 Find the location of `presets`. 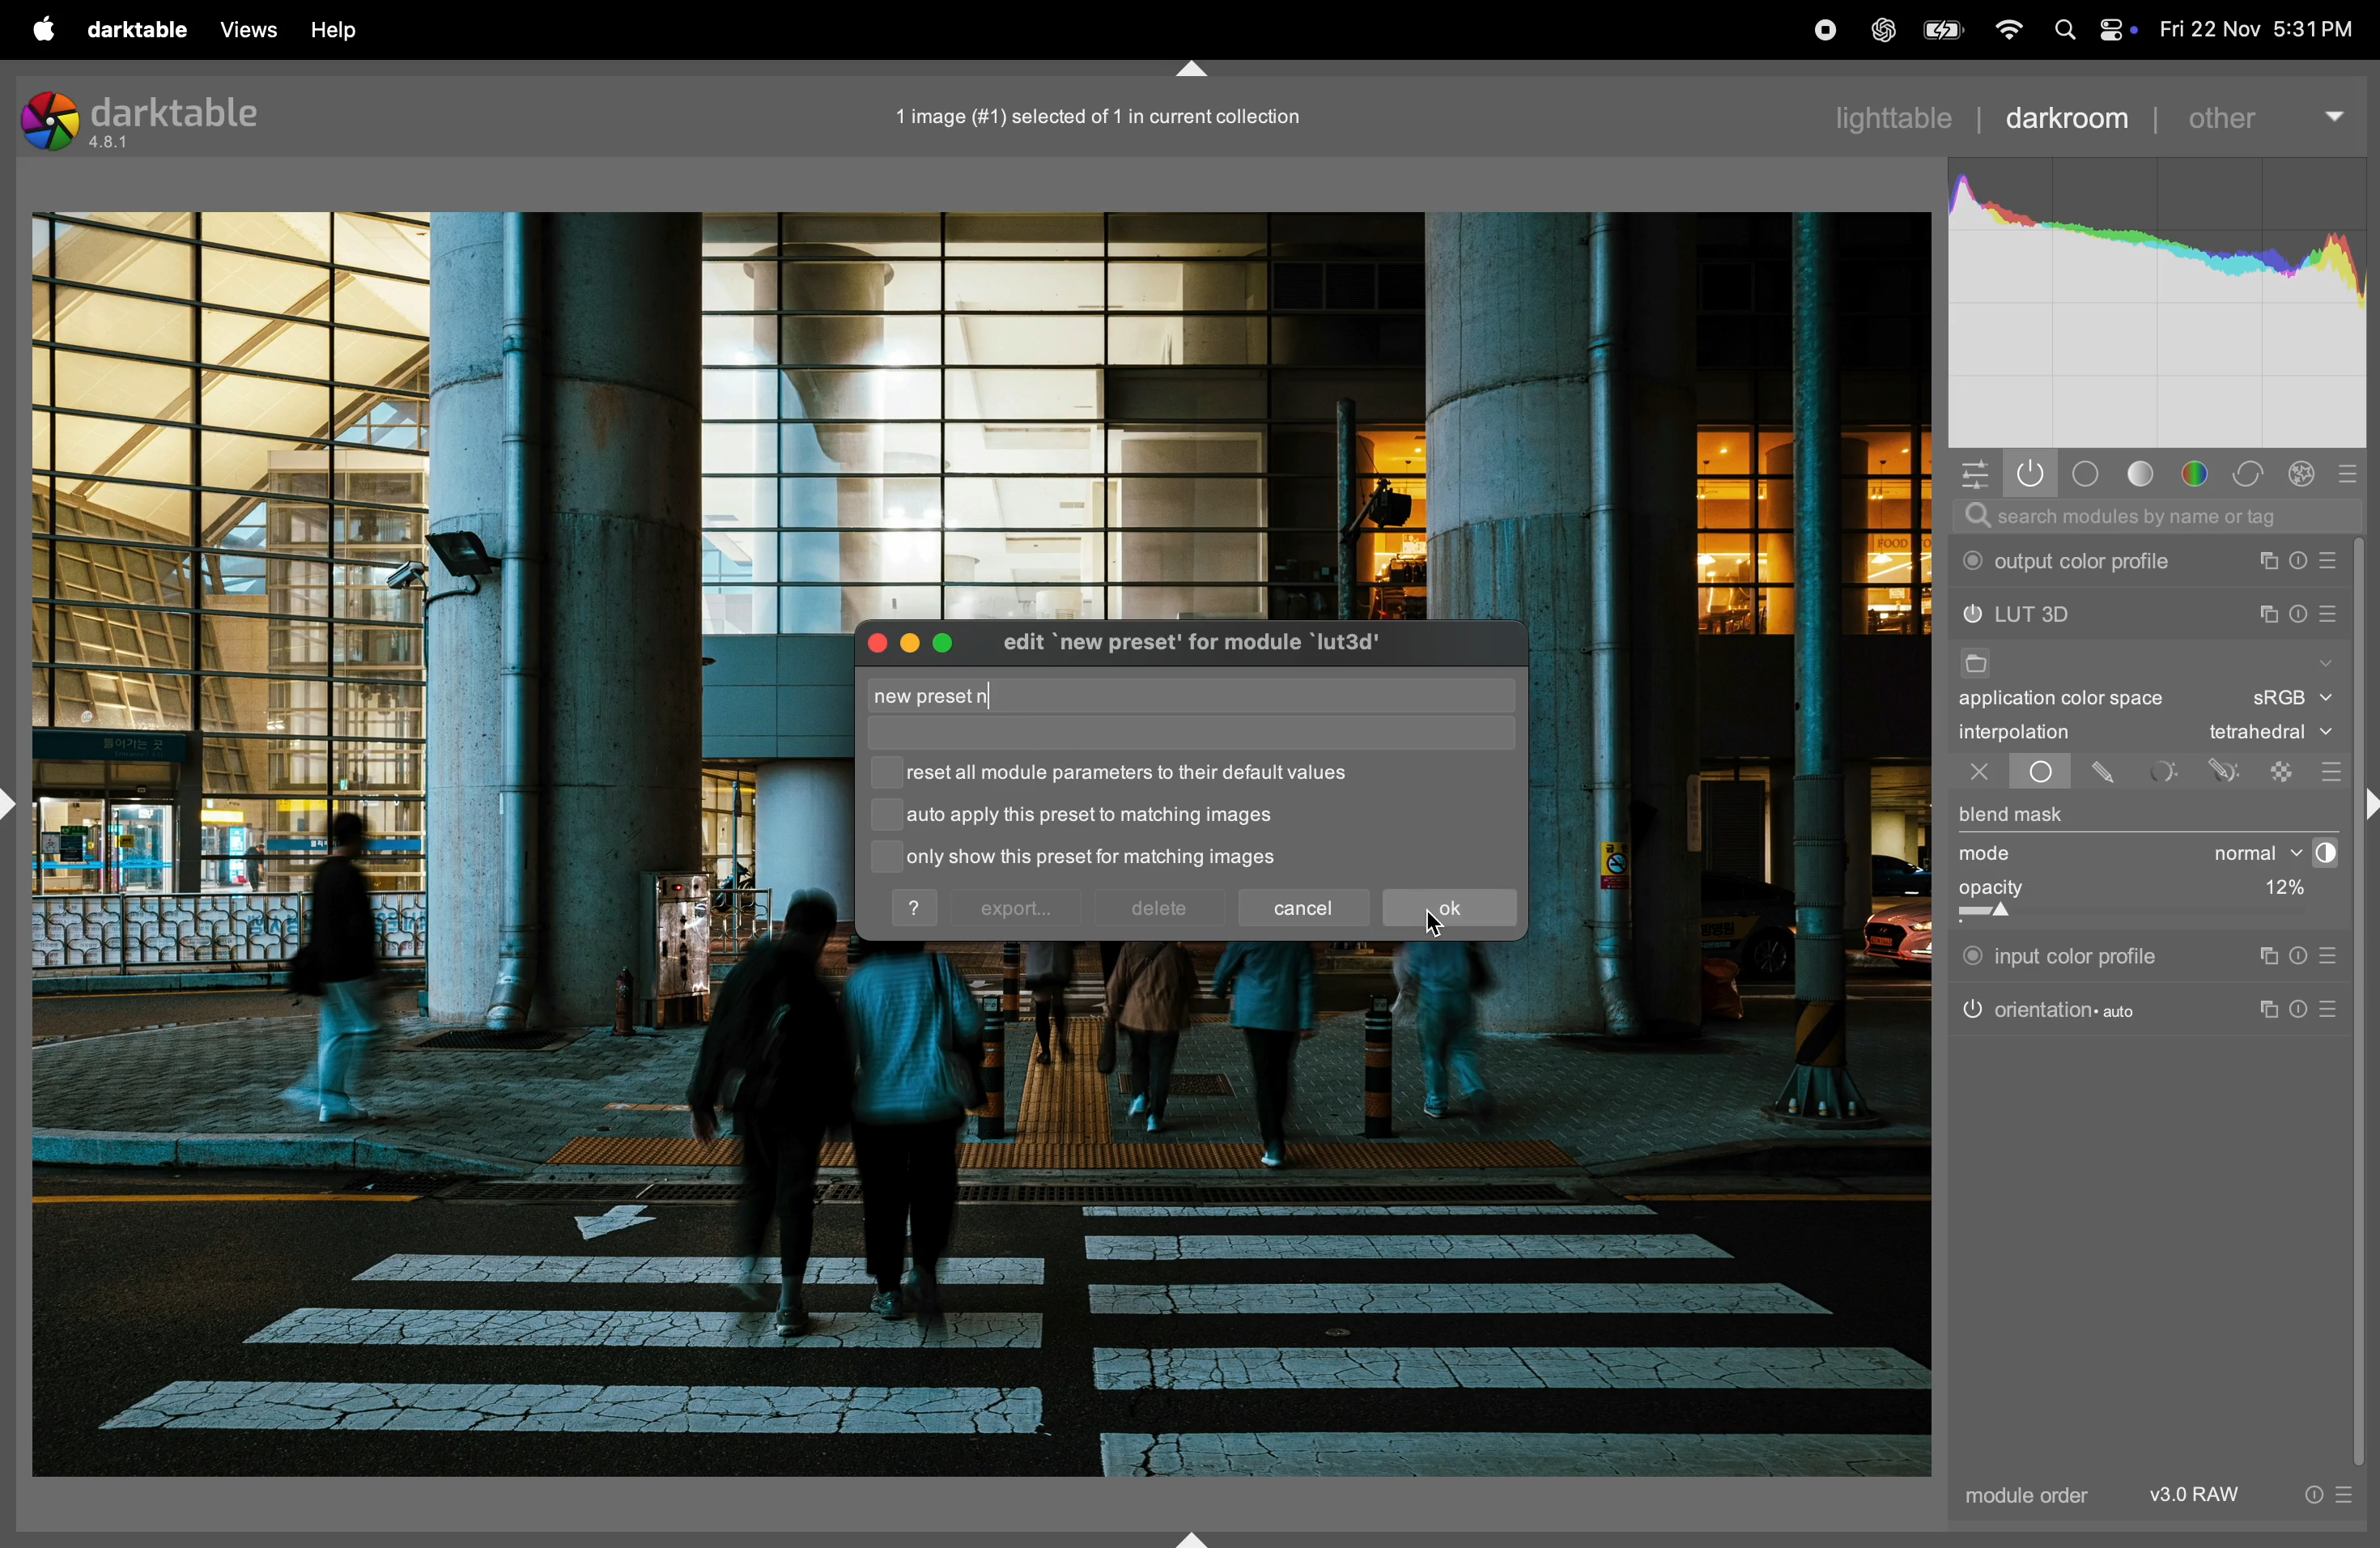

presets is located at coordinates (2334, 561).